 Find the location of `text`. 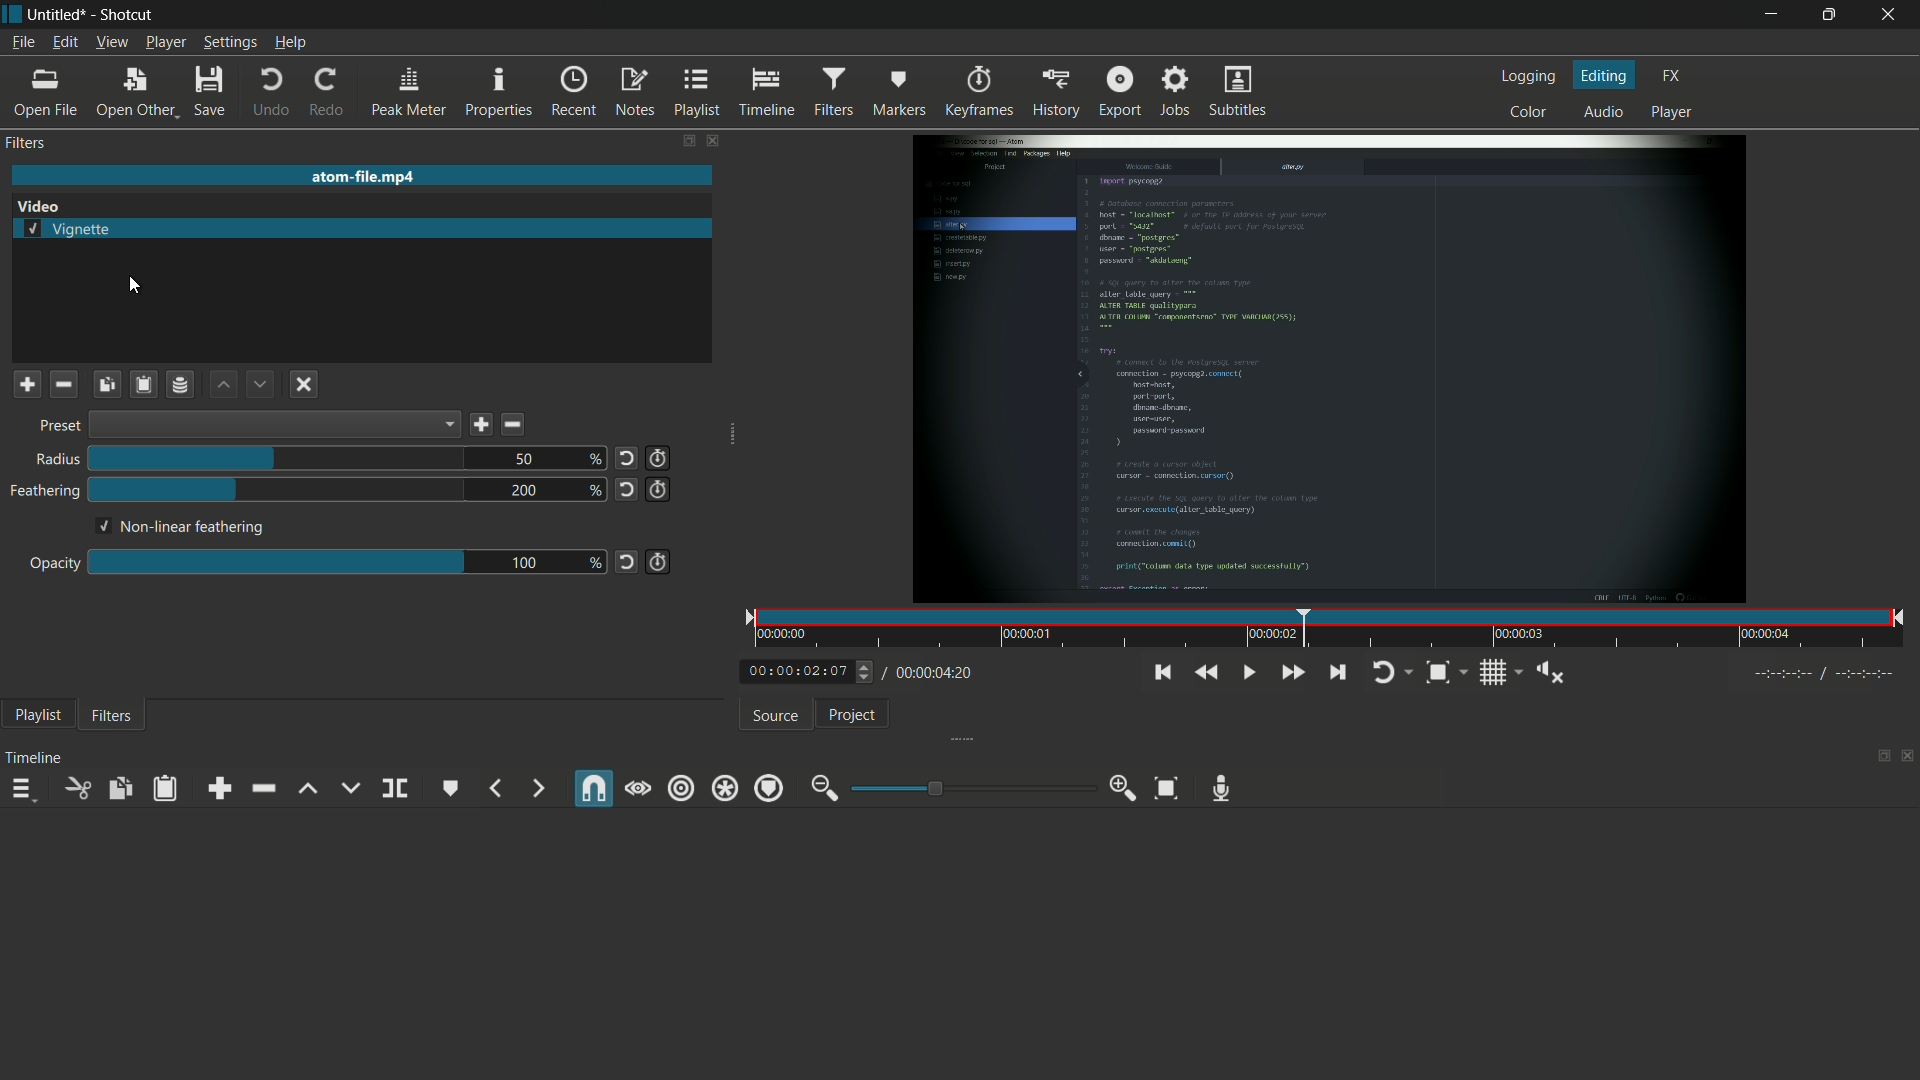

text is located at coordinates (182, 529).